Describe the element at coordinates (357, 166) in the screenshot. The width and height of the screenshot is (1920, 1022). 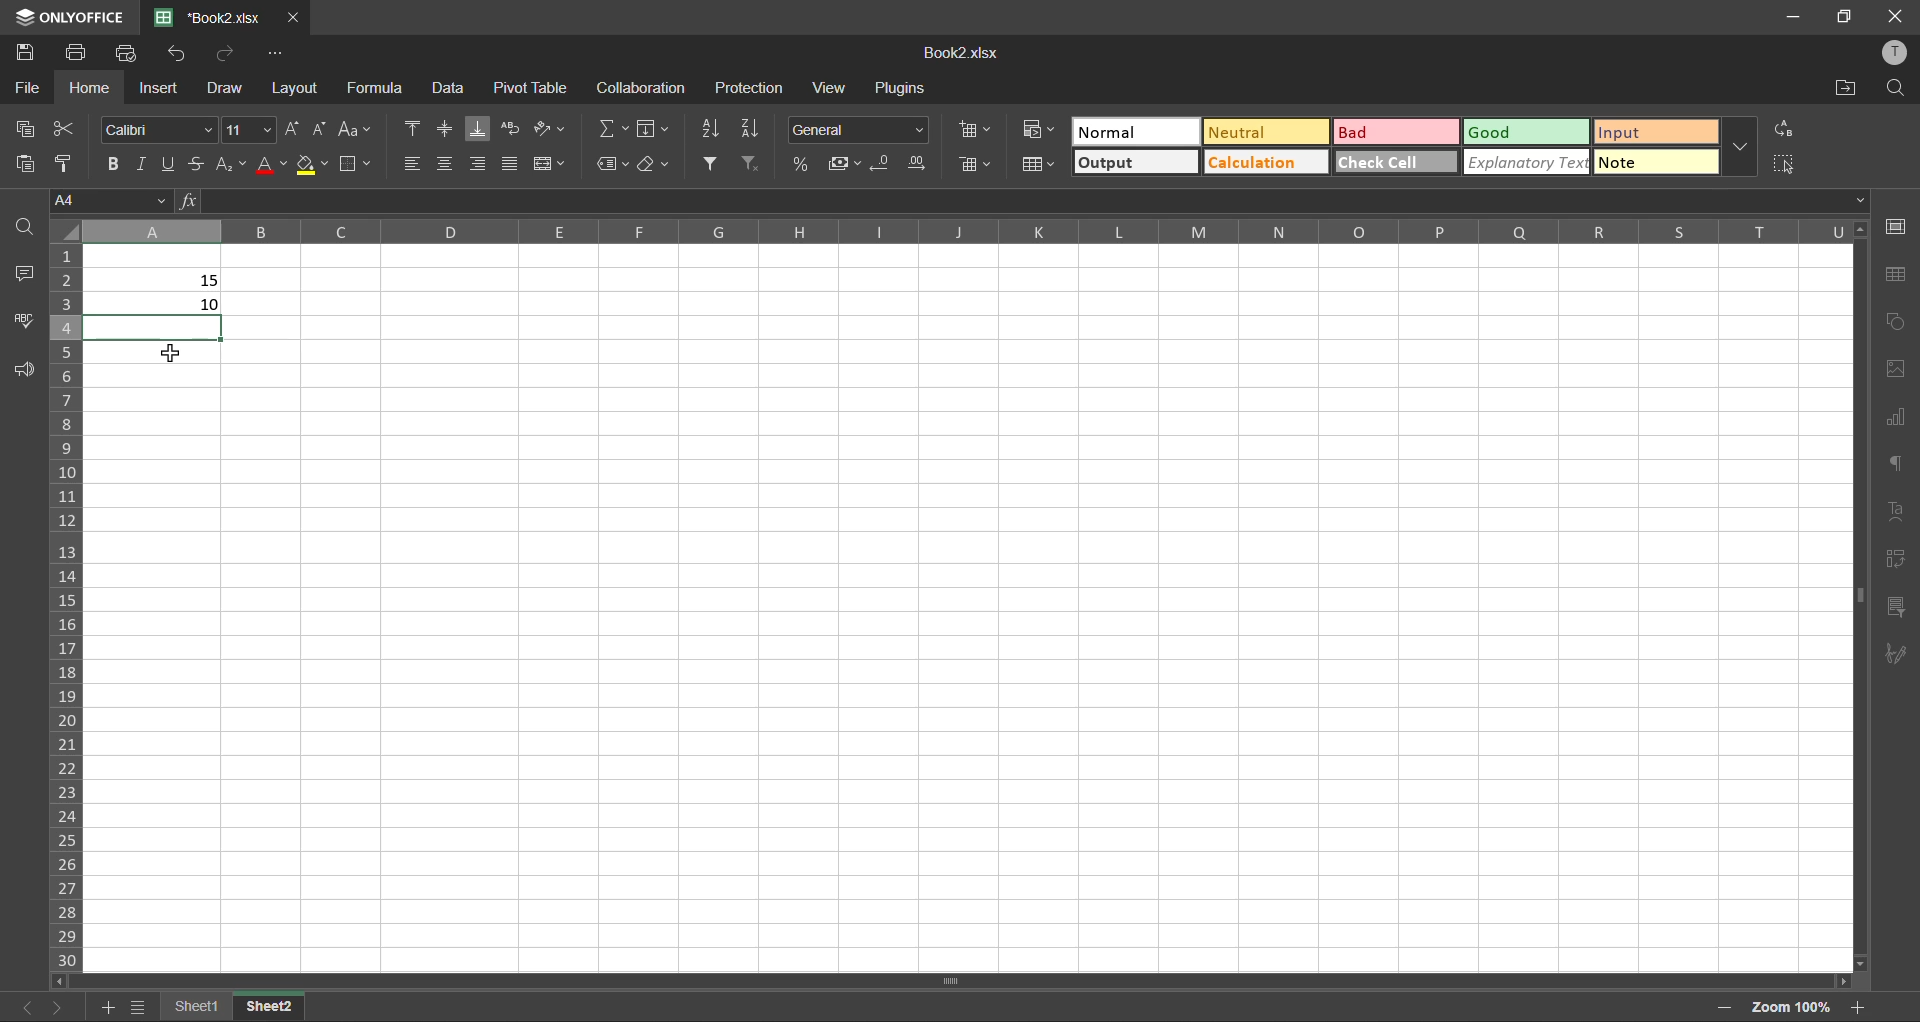
I see `borders` at that location.